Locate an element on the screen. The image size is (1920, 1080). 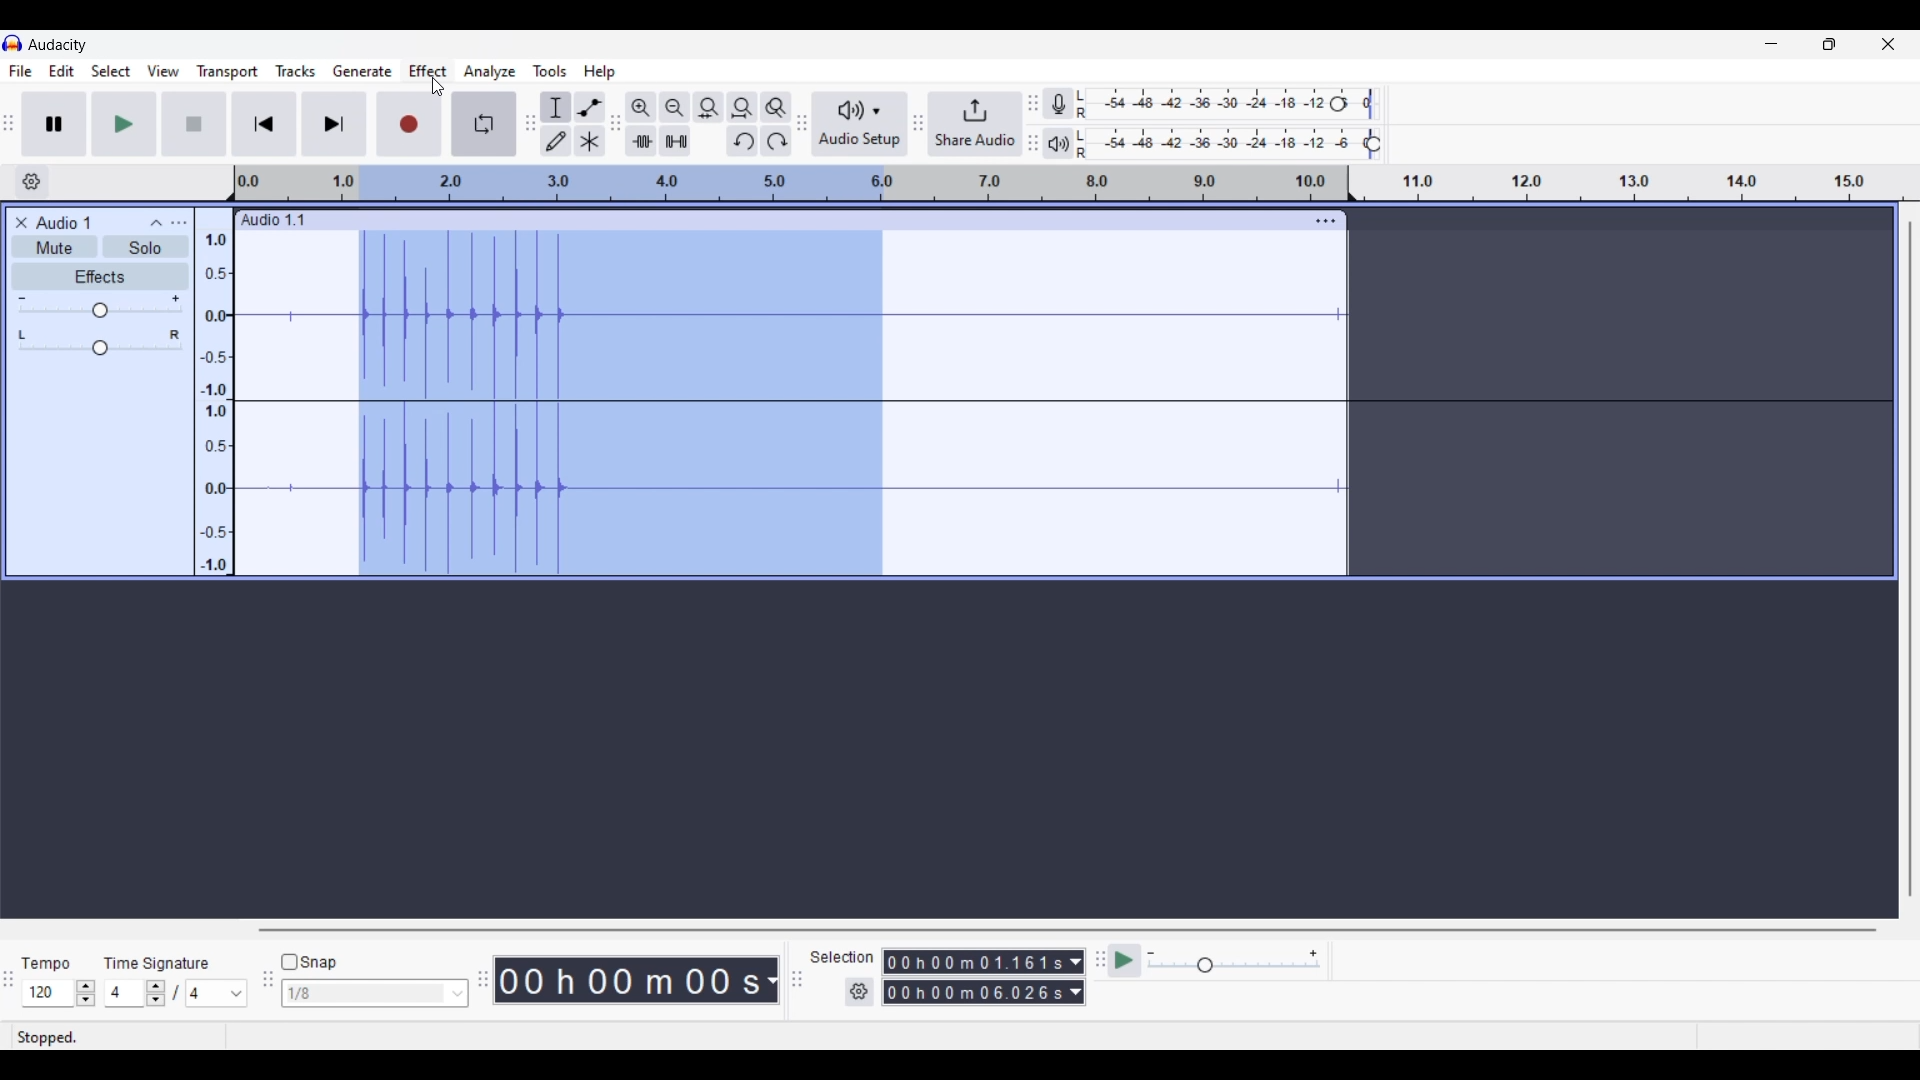
Generate menu is located at coordinates (362, 72).